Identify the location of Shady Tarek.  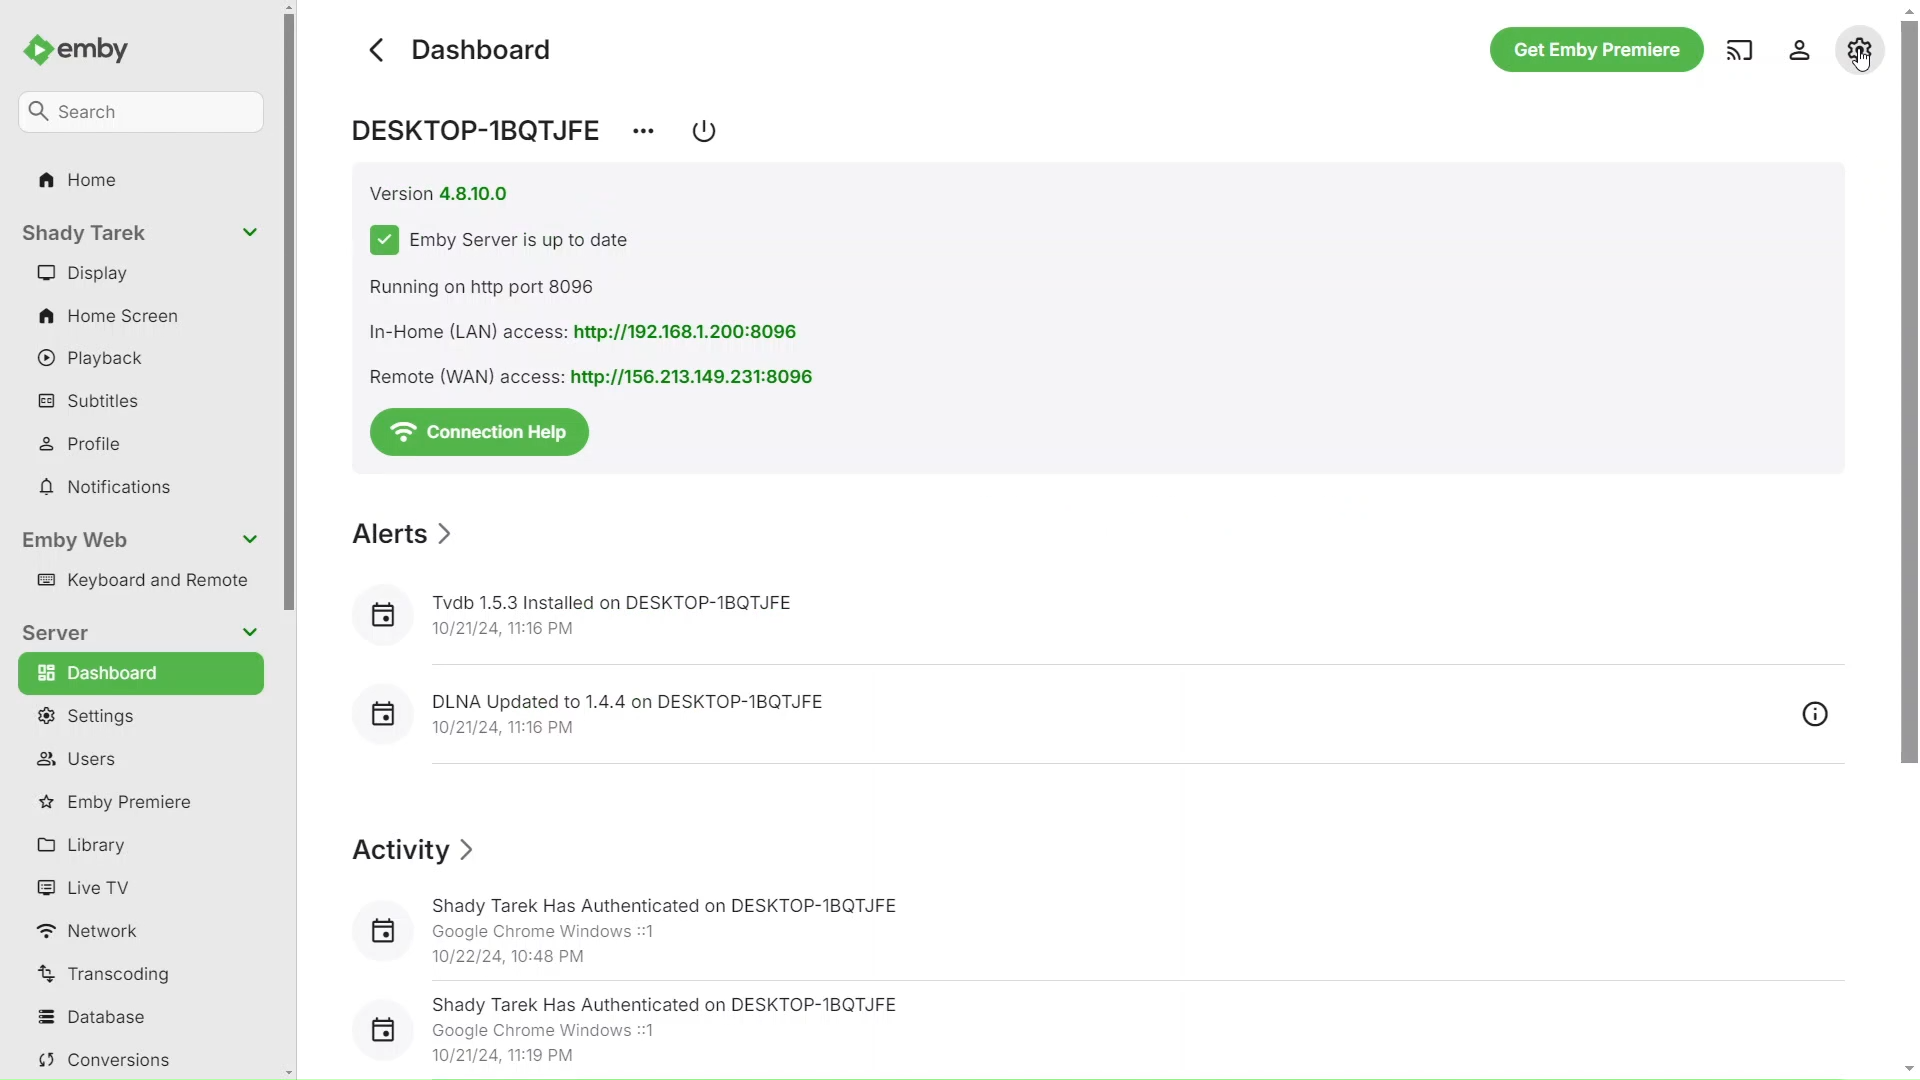
(134, 230).